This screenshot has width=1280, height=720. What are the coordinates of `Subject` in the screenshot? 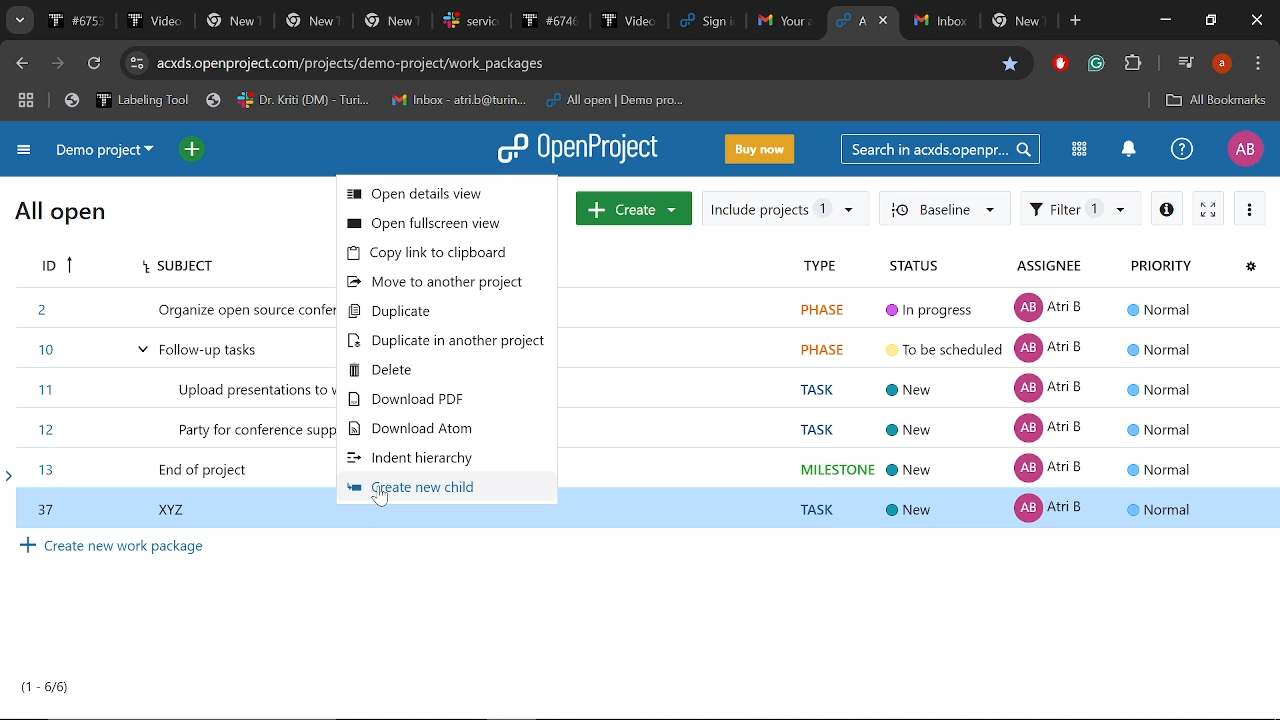 It's located at (174, 267).